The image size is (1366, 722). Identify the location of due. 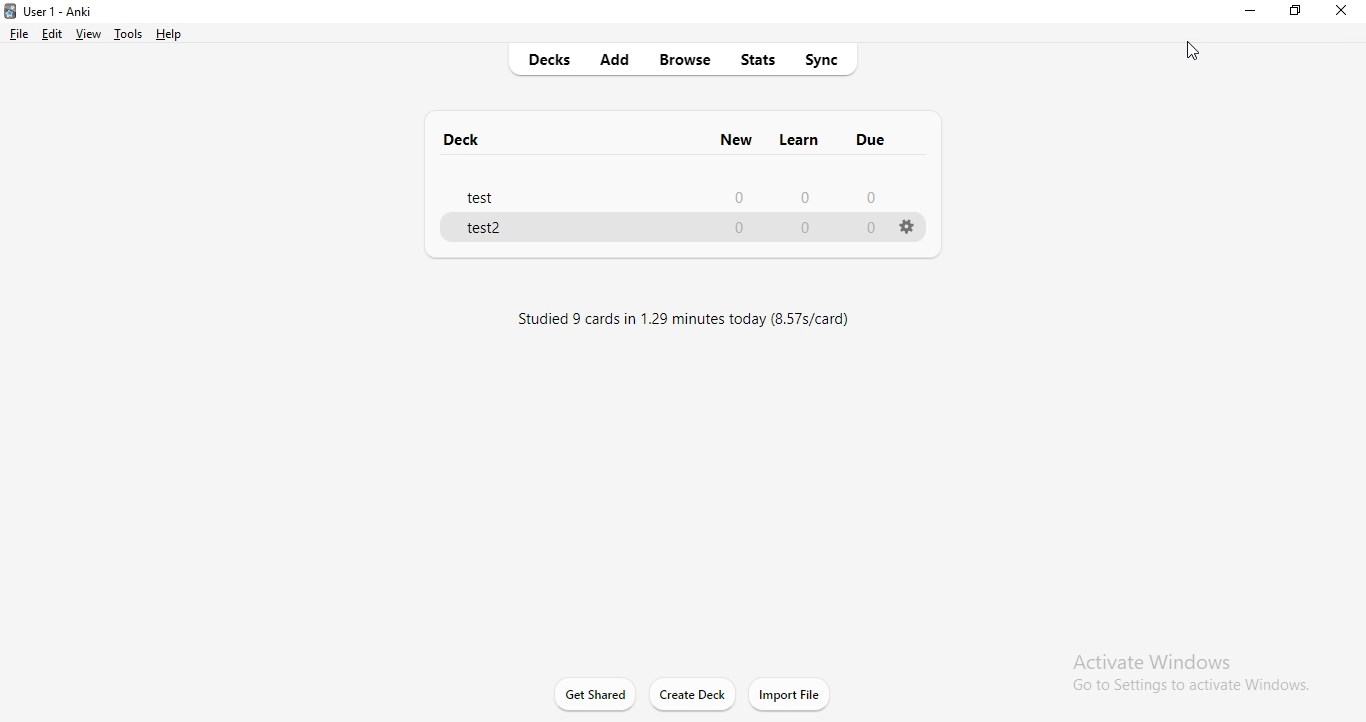
(871, 141).